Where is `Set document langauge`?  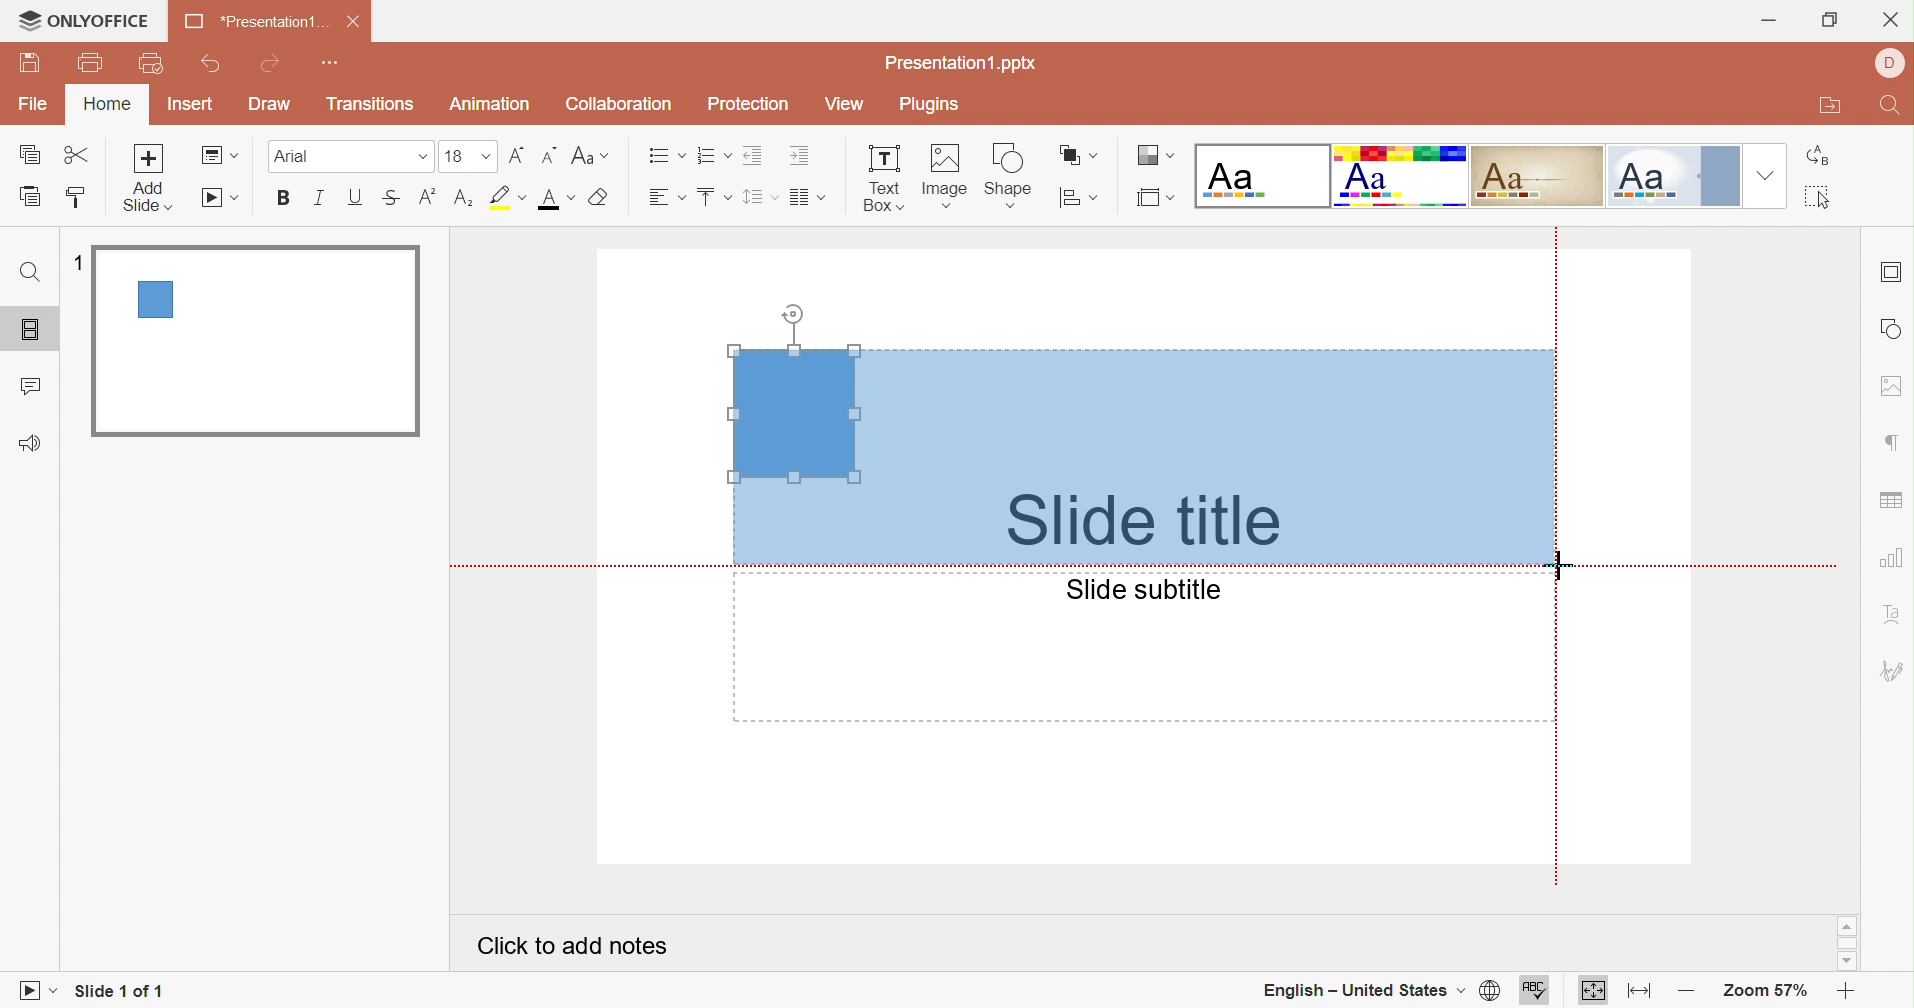
Set document langauge is located at coordinates (1489, 992).